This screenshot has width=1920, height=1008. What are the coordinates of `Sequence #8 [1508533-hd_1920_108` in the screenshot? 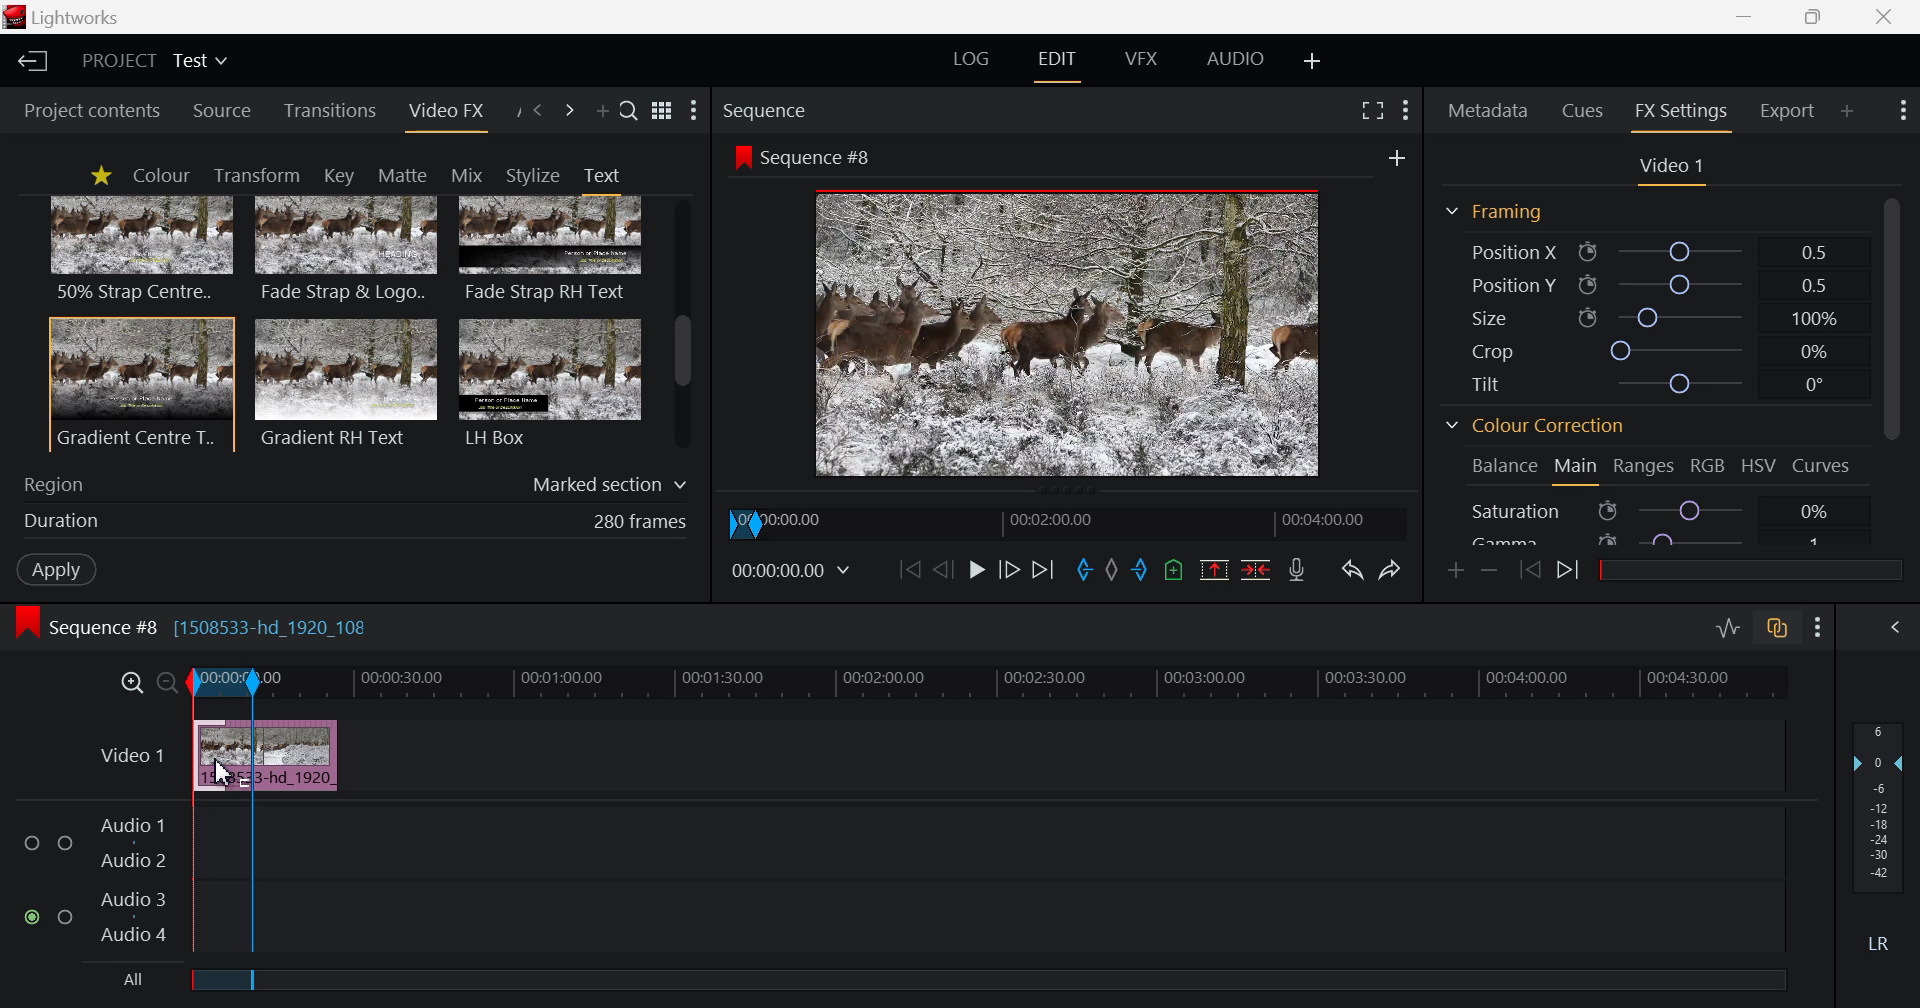 It's located at (206, 626).